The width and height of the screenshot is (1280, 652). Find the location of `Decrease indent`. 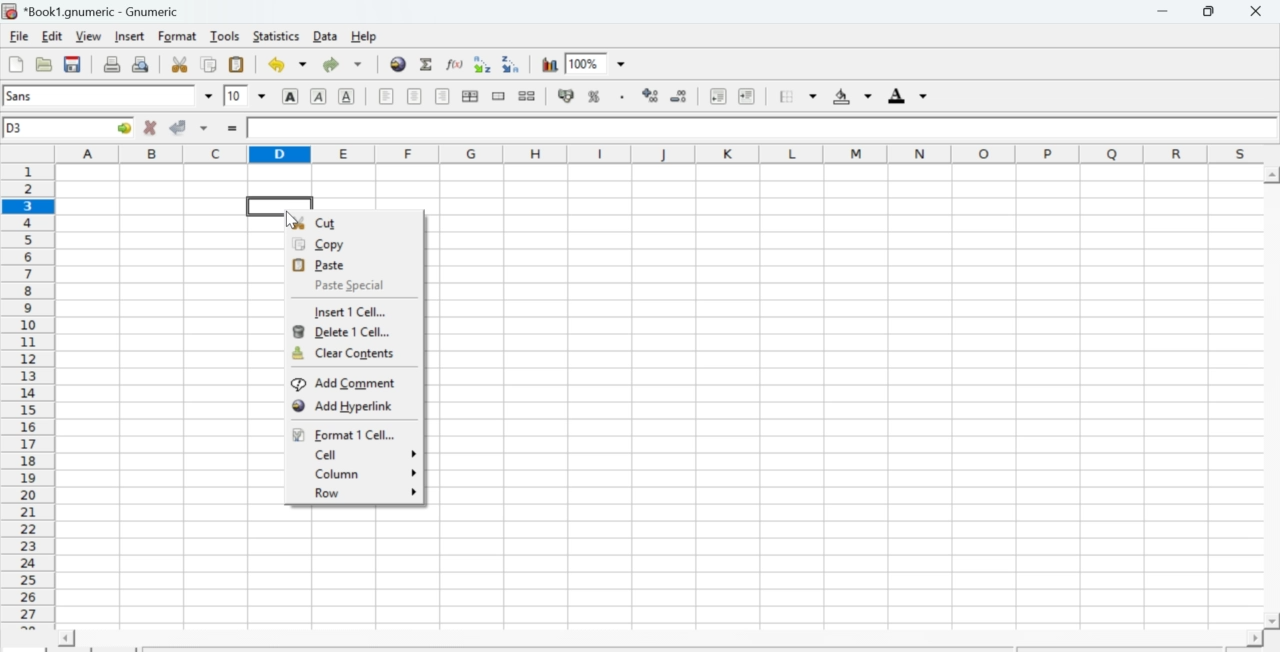

Decrease indent is located at coordinates (717, 96).